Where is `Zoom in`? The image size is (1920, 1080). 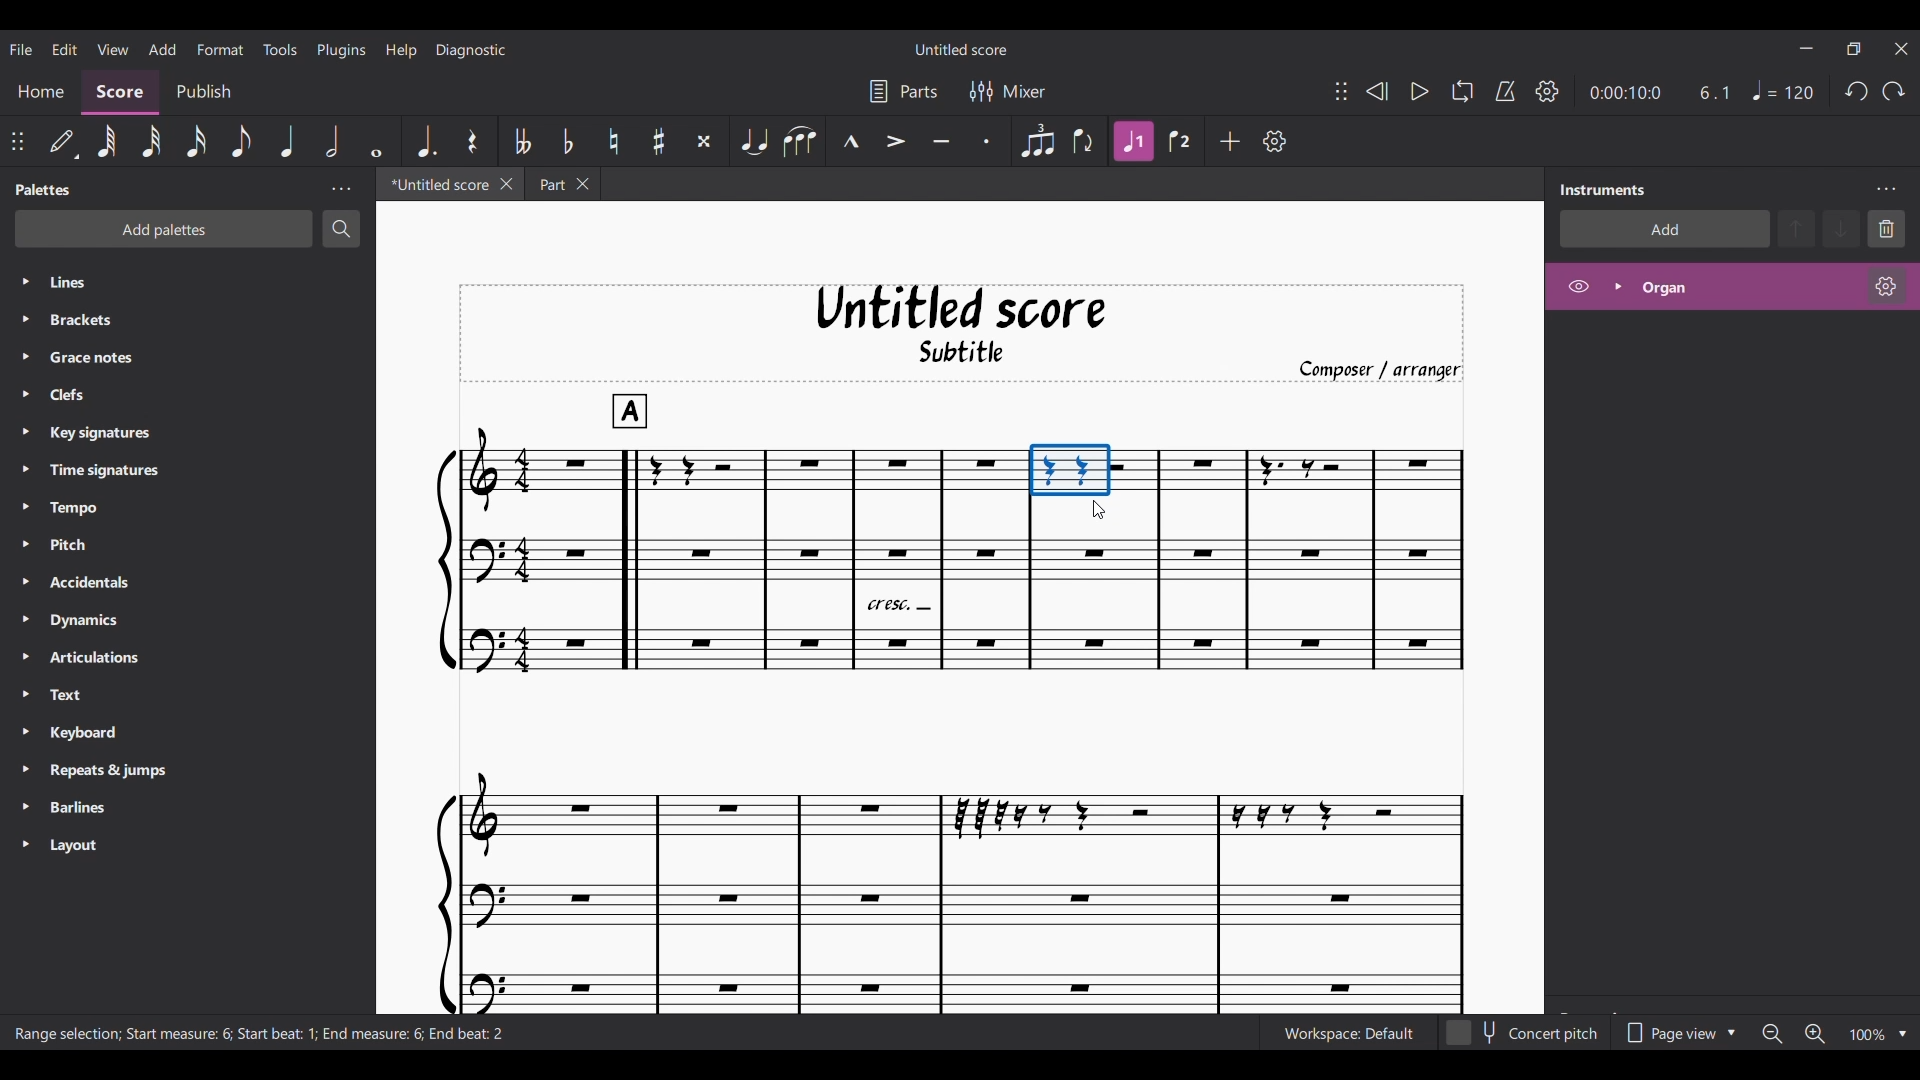 Zoom in is located at coordinates (1814, 1033).